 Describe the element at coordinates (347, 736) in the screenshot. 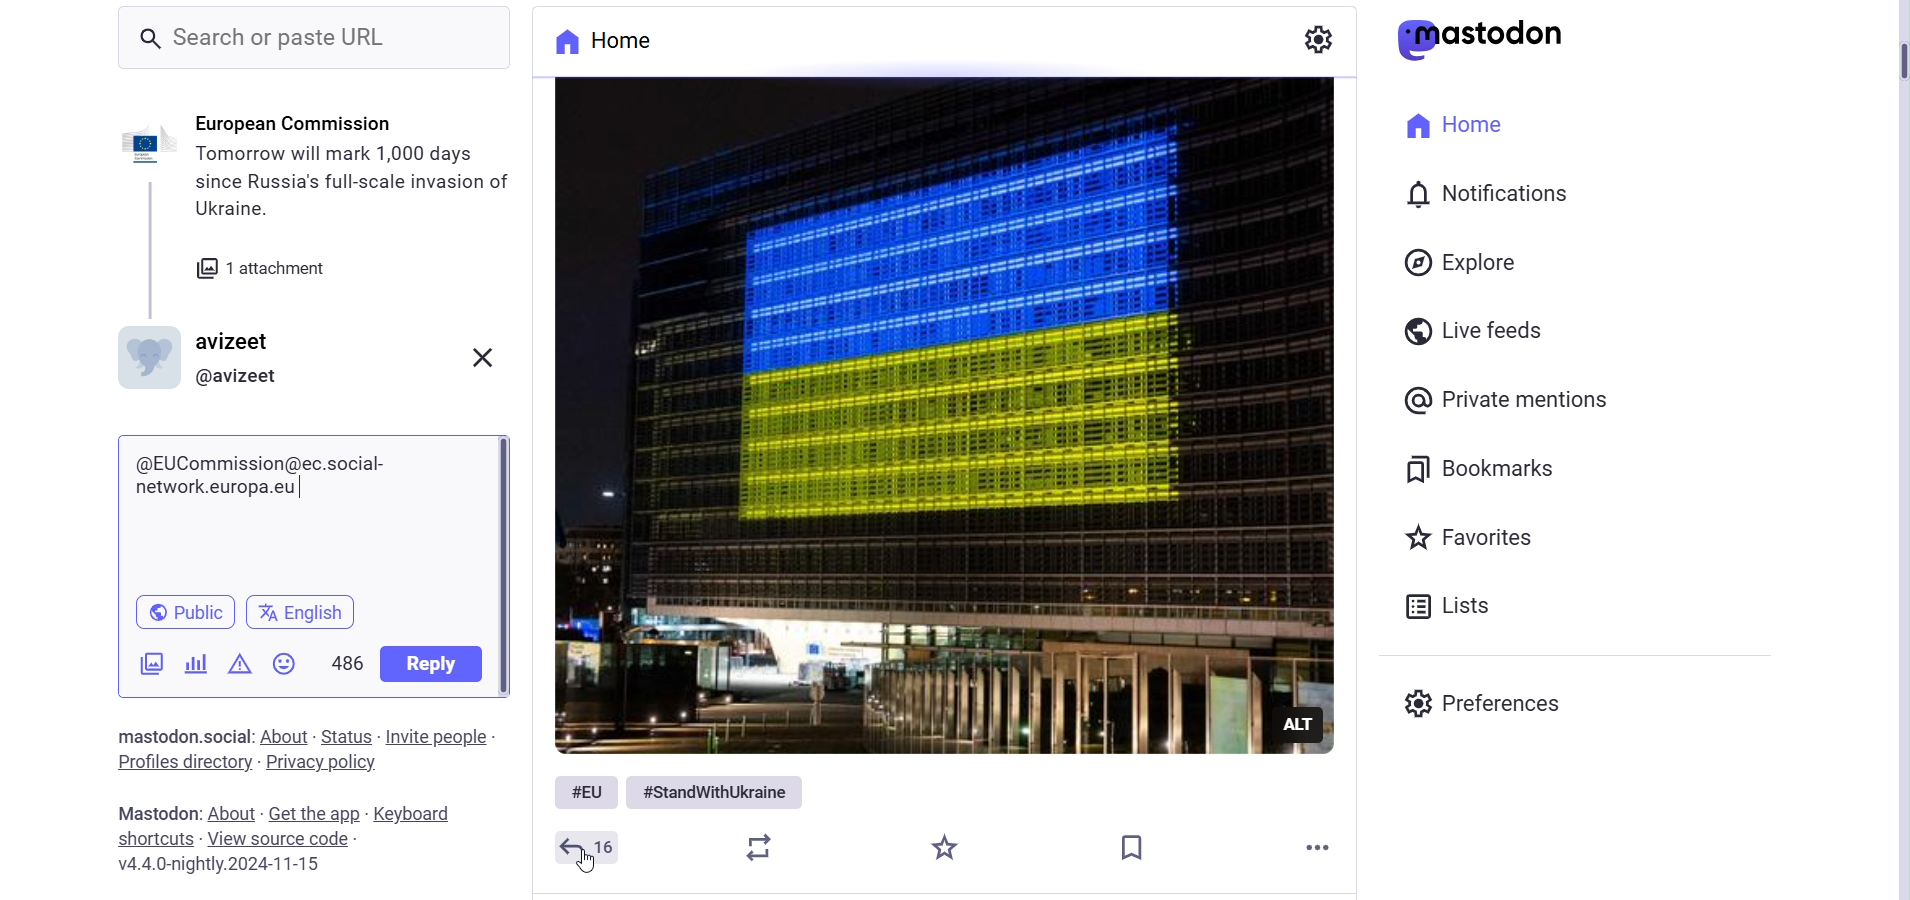

I see `Status` at that location.